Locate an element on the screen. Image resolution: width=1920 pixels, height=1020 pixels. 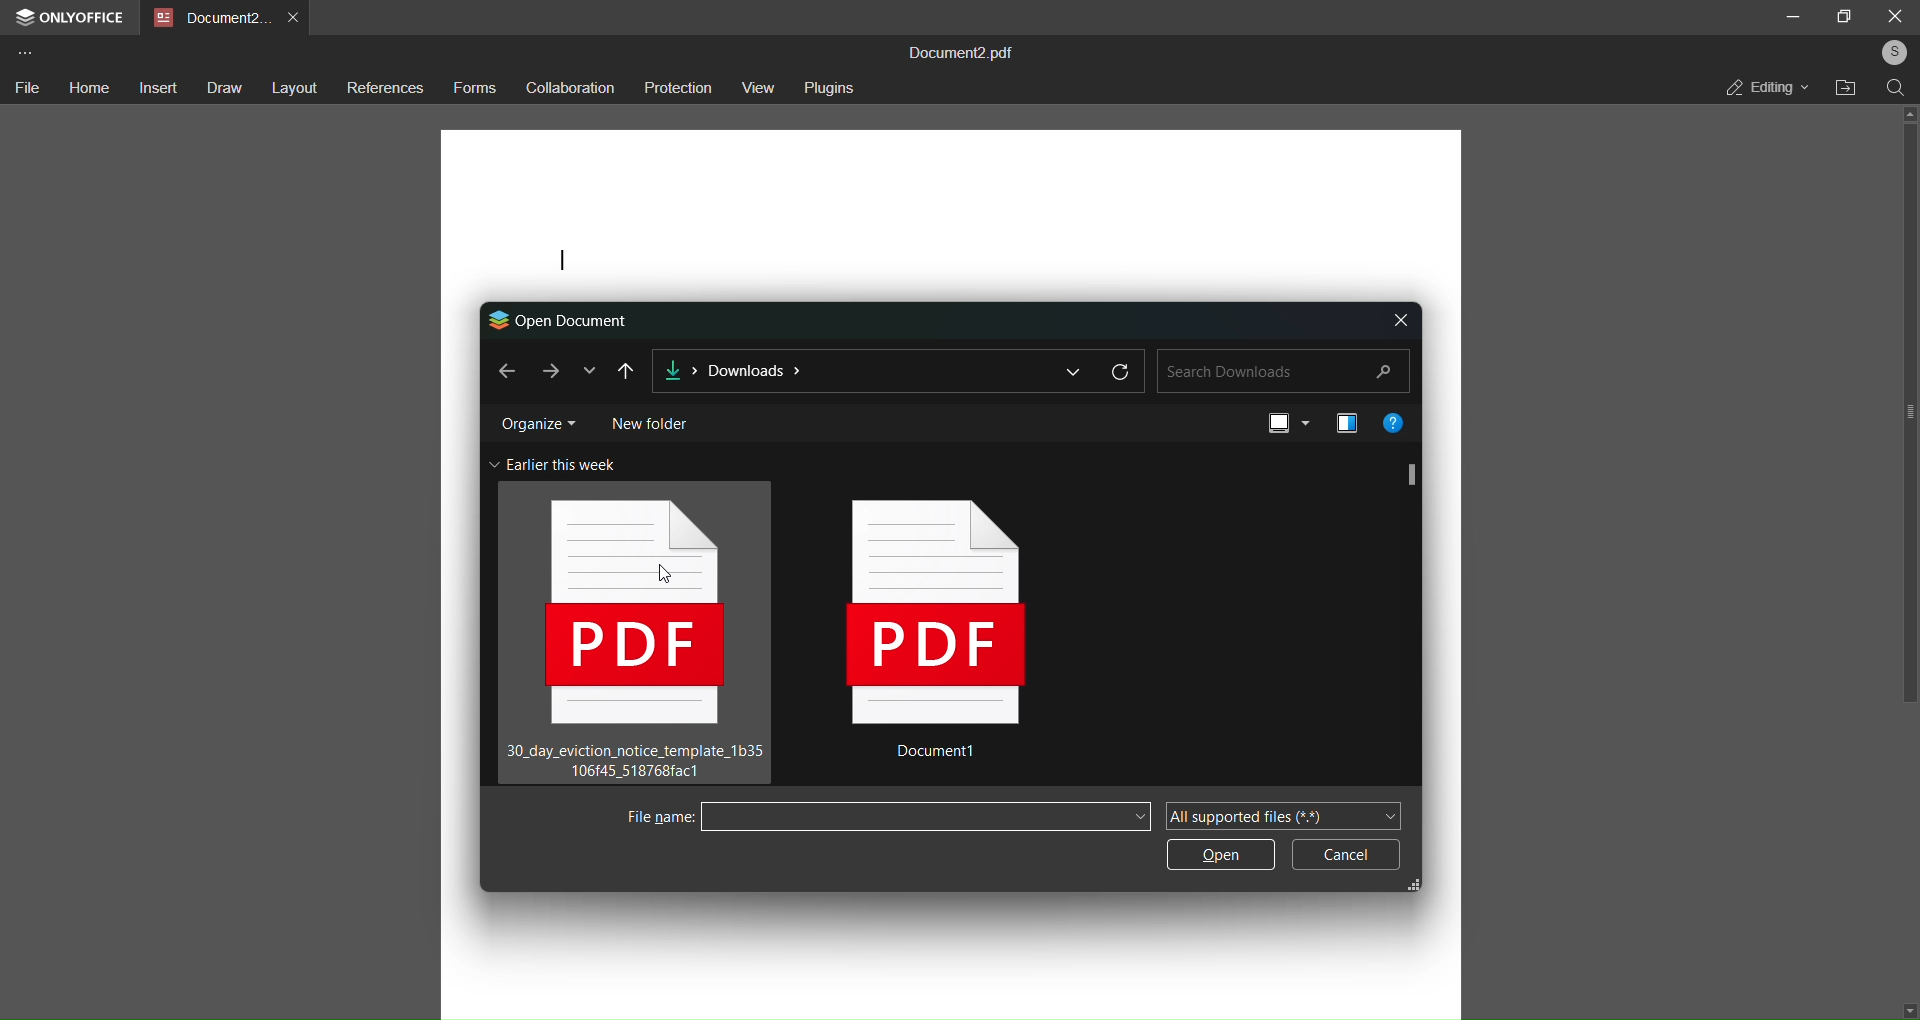
open is located at coordinates (1217, 857).